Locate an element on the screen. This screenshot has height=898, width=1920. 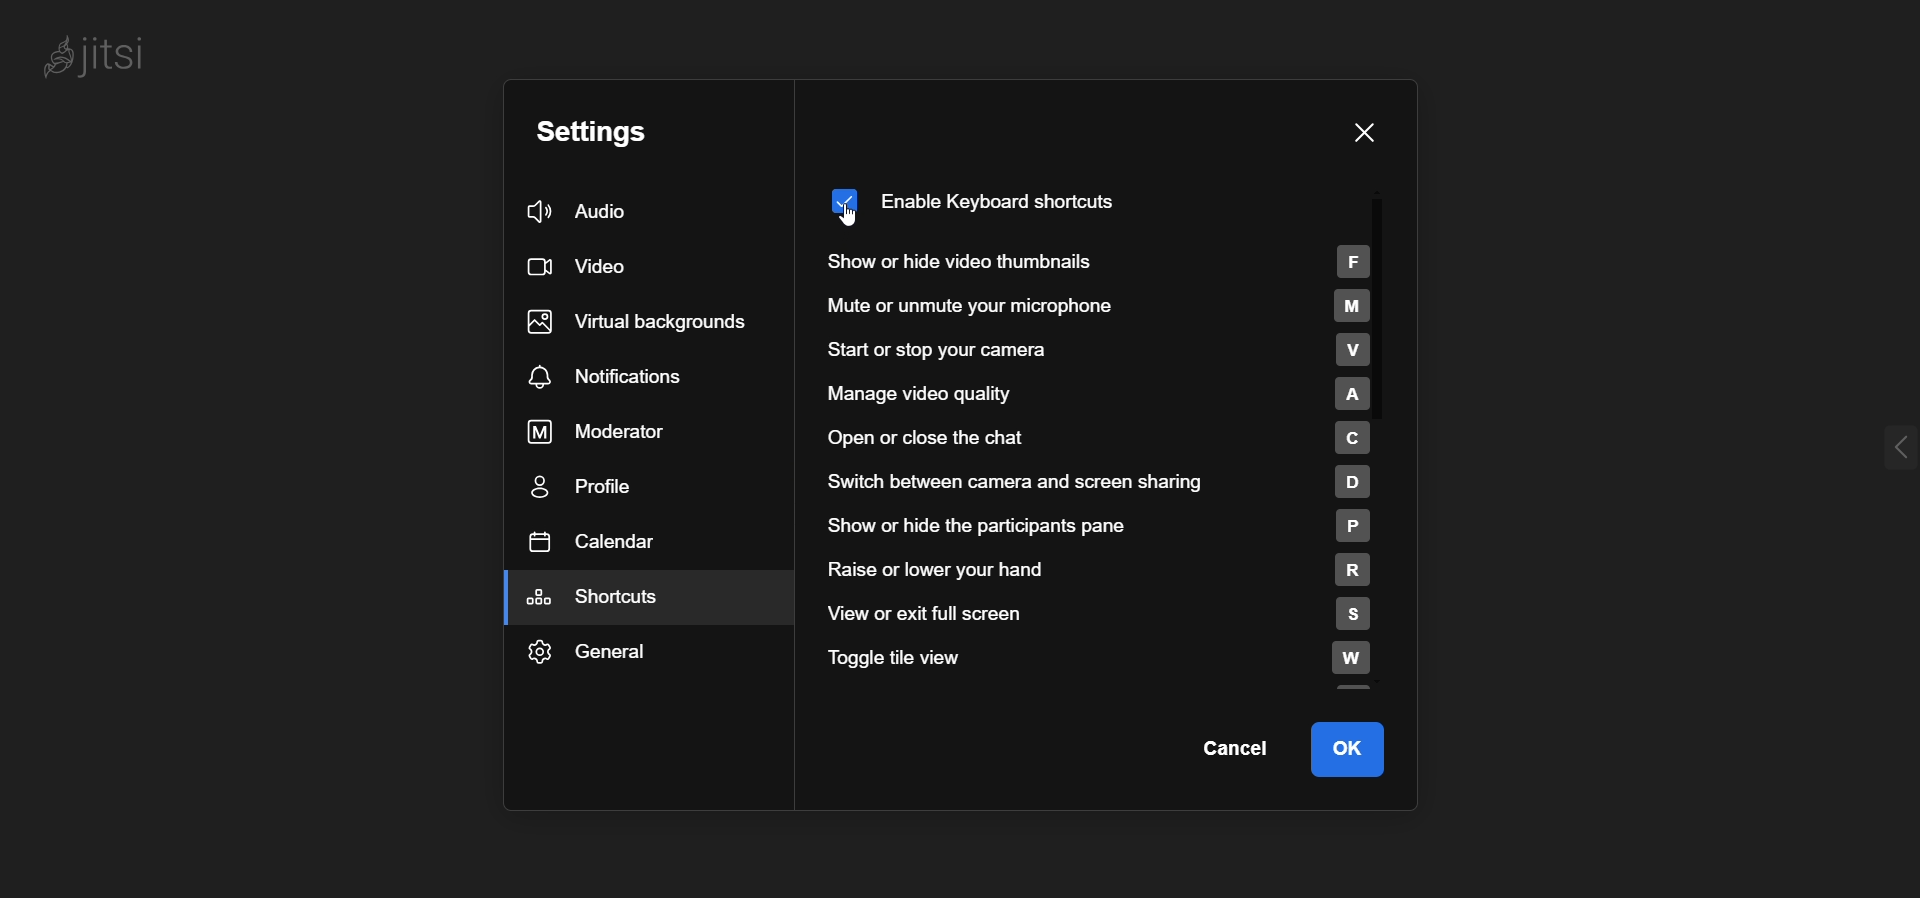
close is located at coordinates (1369, 134).